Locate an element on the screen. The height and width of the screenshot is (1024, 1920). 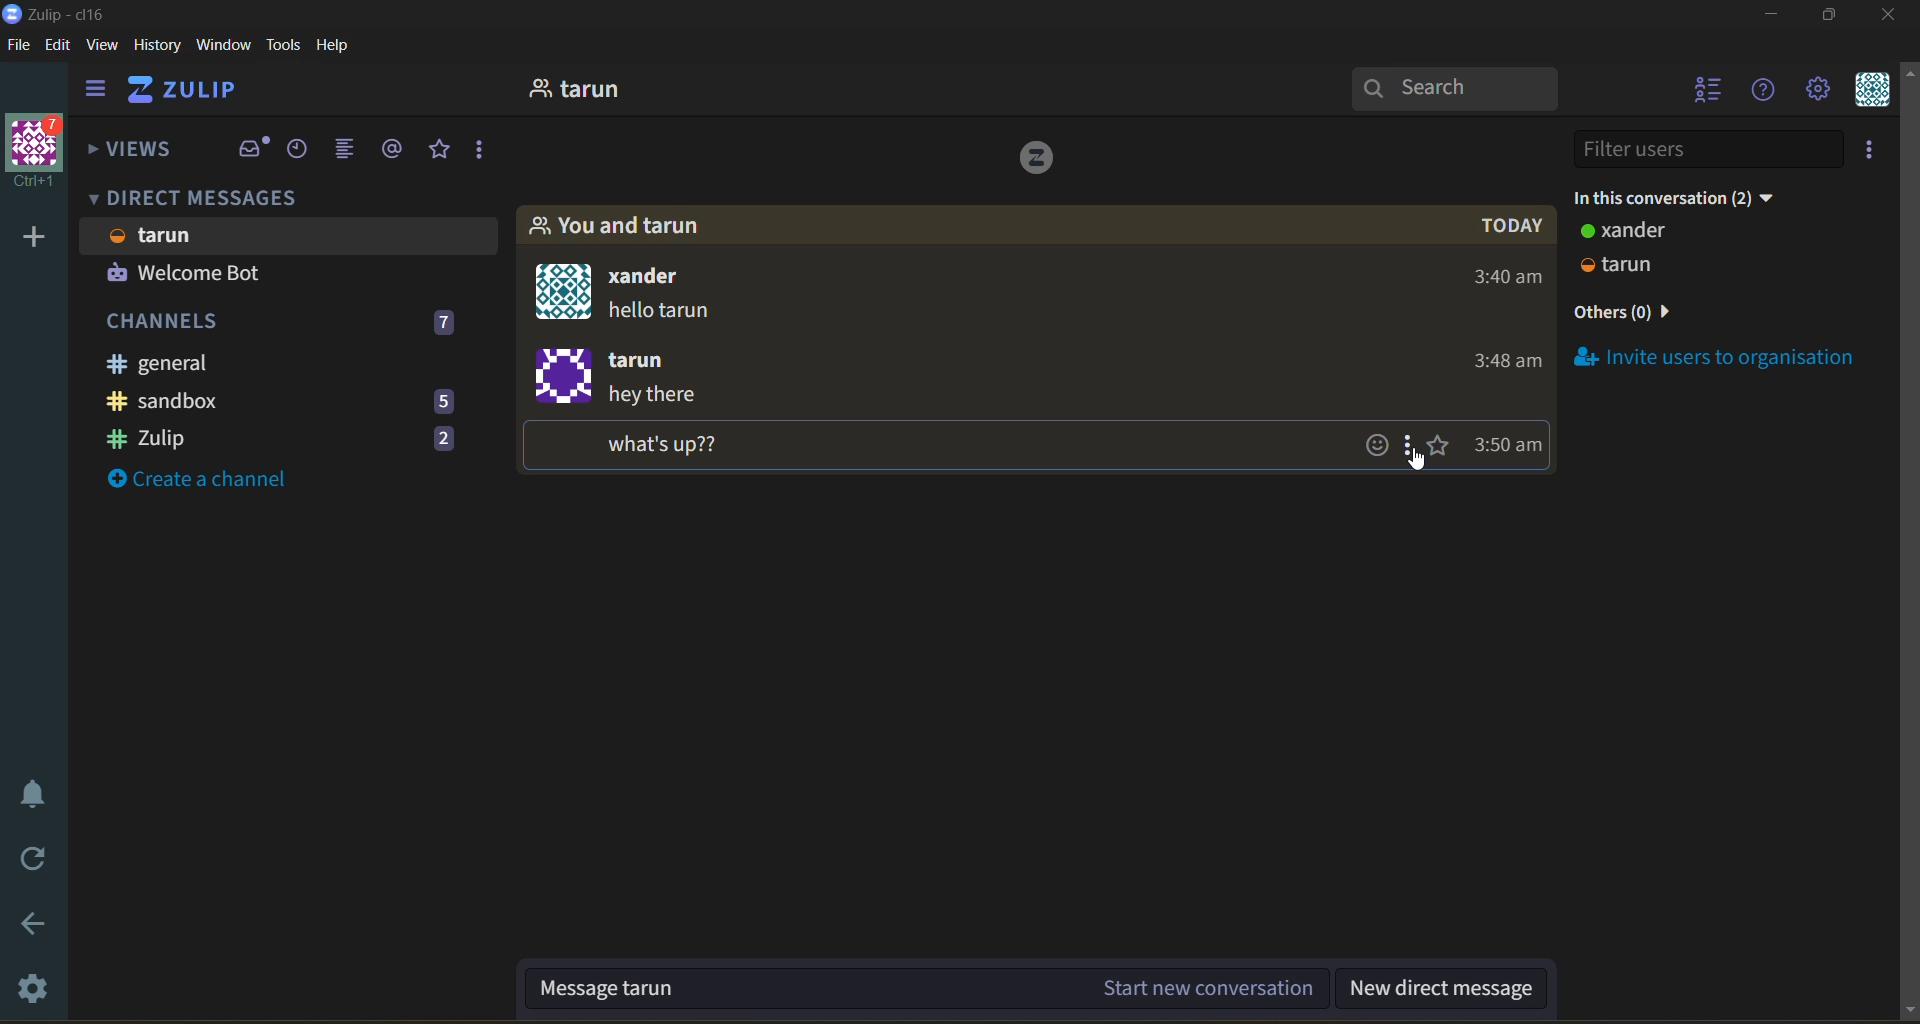
edit is located at coordinates (59, 48).